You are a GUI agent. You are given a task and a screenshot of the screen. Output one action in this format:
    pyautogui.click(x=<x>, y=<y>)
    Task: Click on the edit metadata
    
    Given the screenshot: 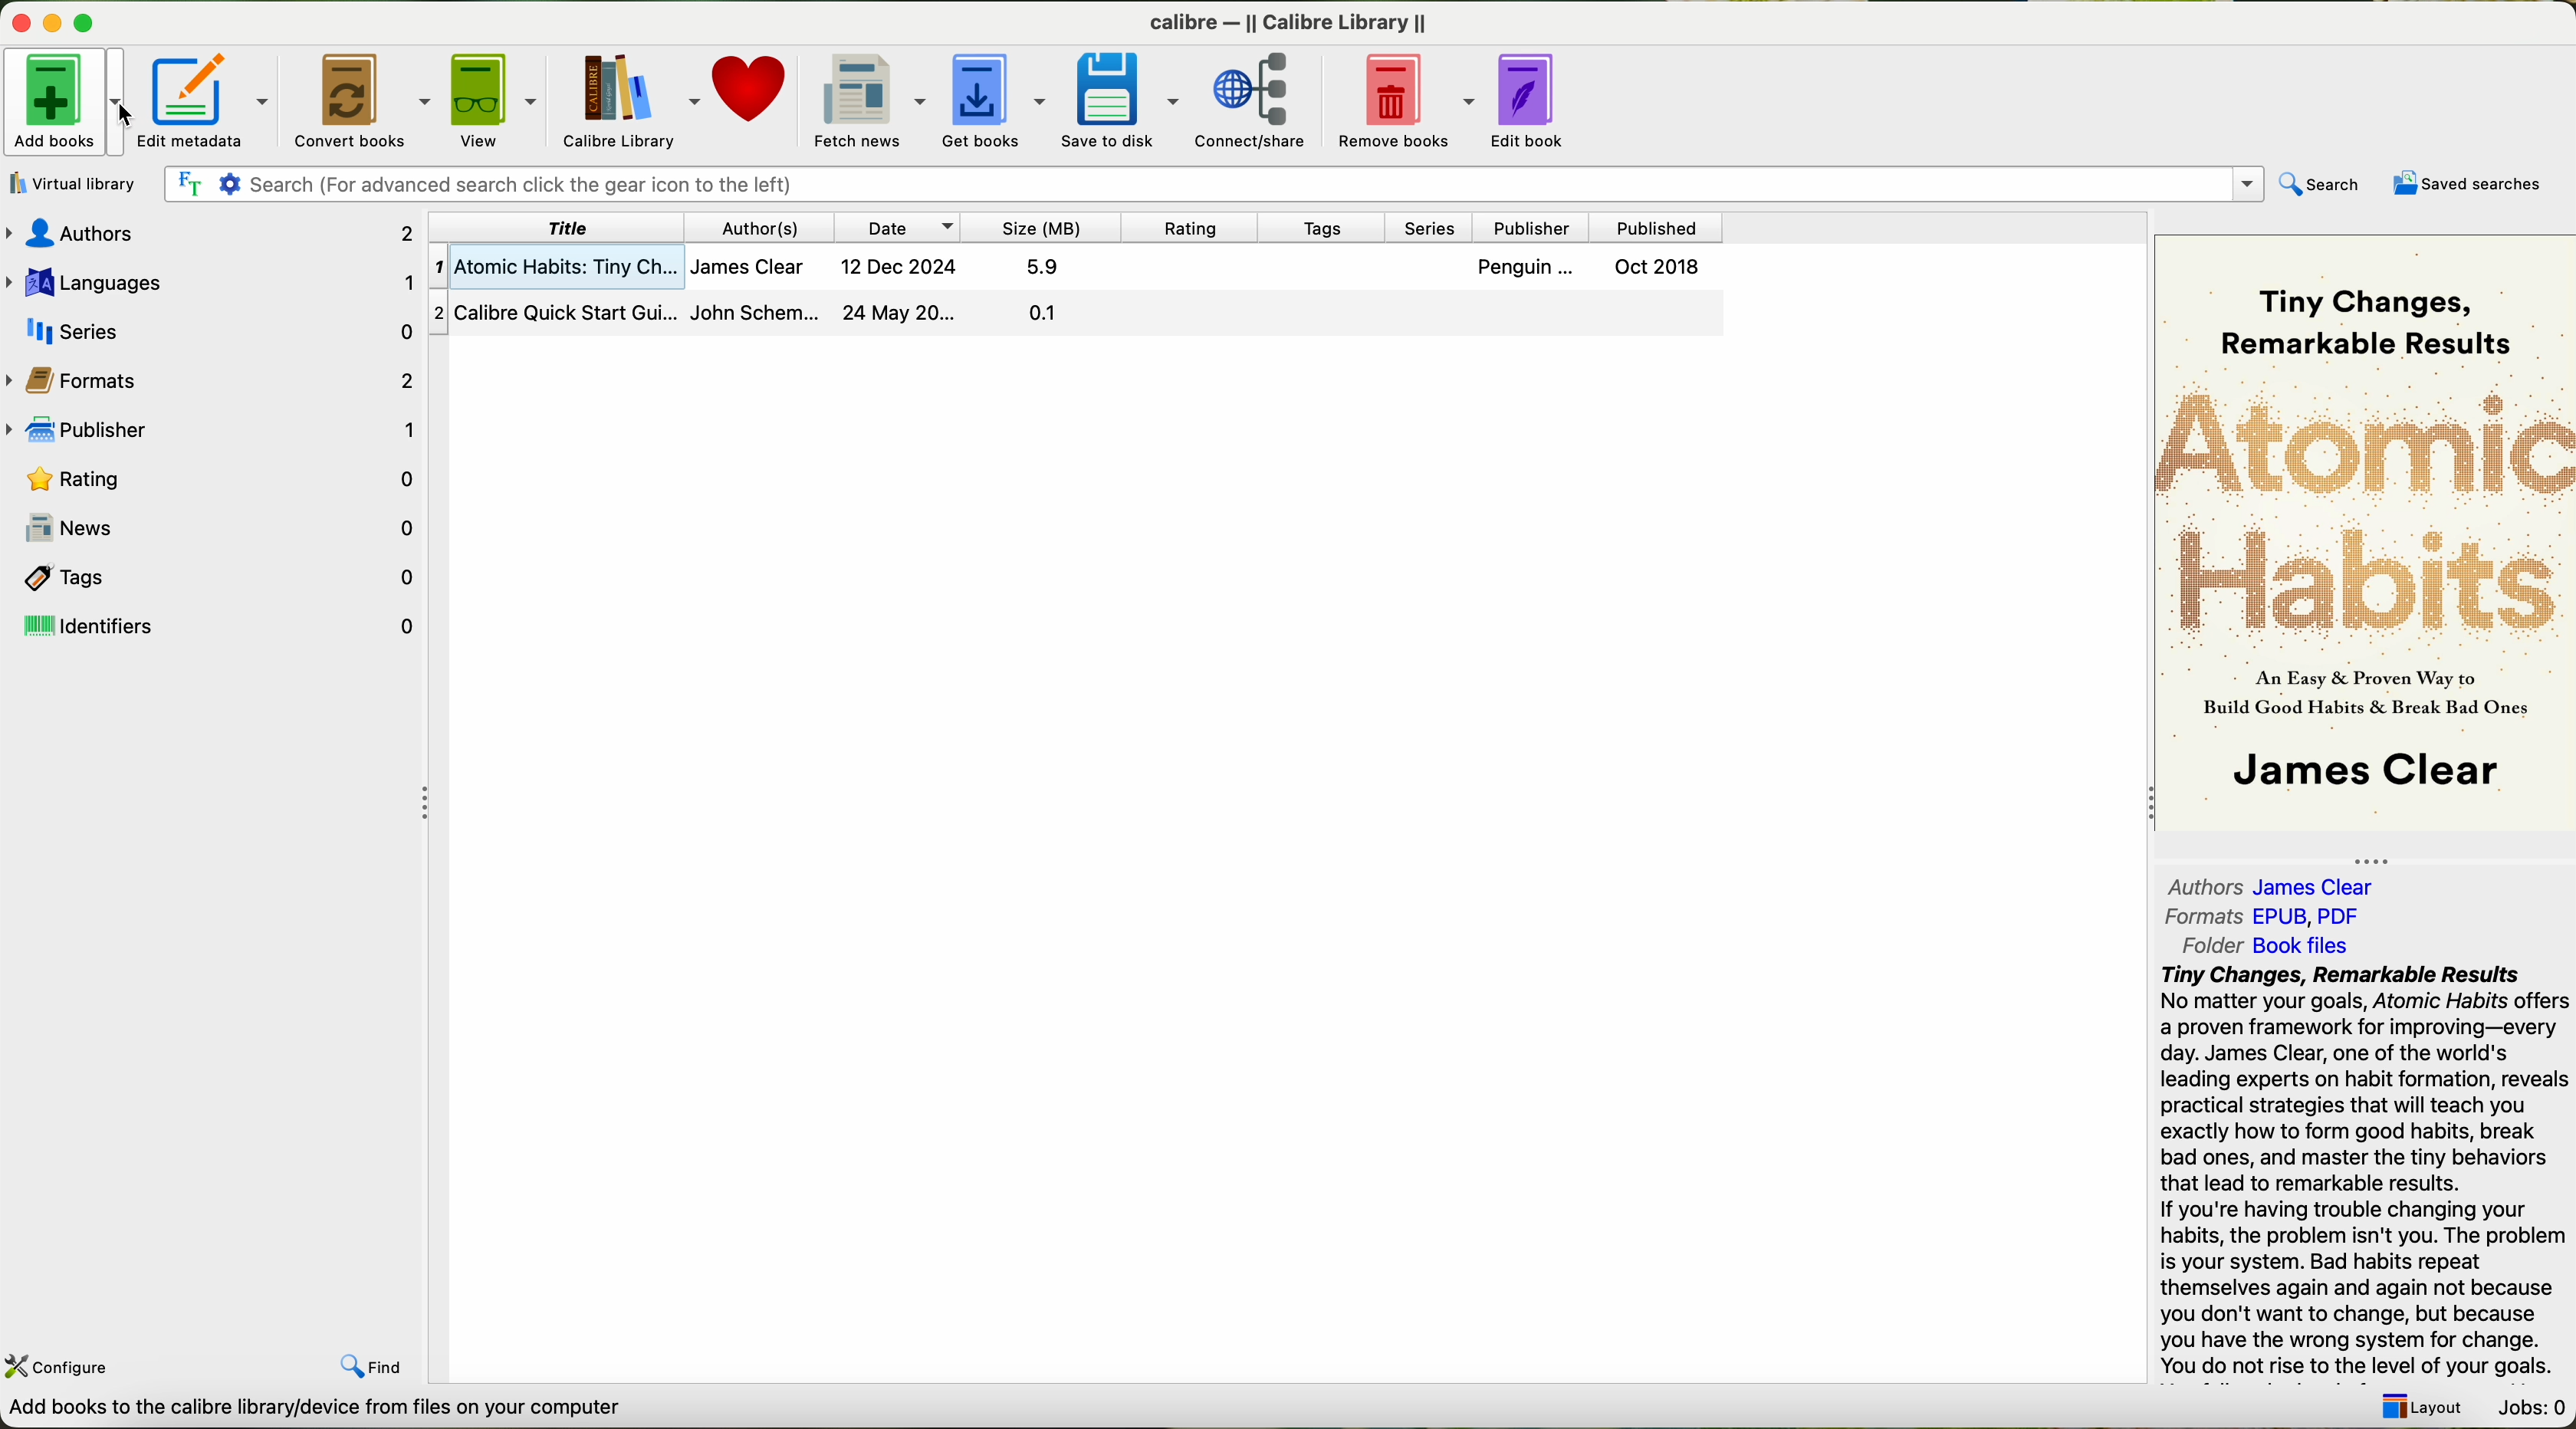 What is the action you would take?
    pyautogui.click(x=206, y=100)
    